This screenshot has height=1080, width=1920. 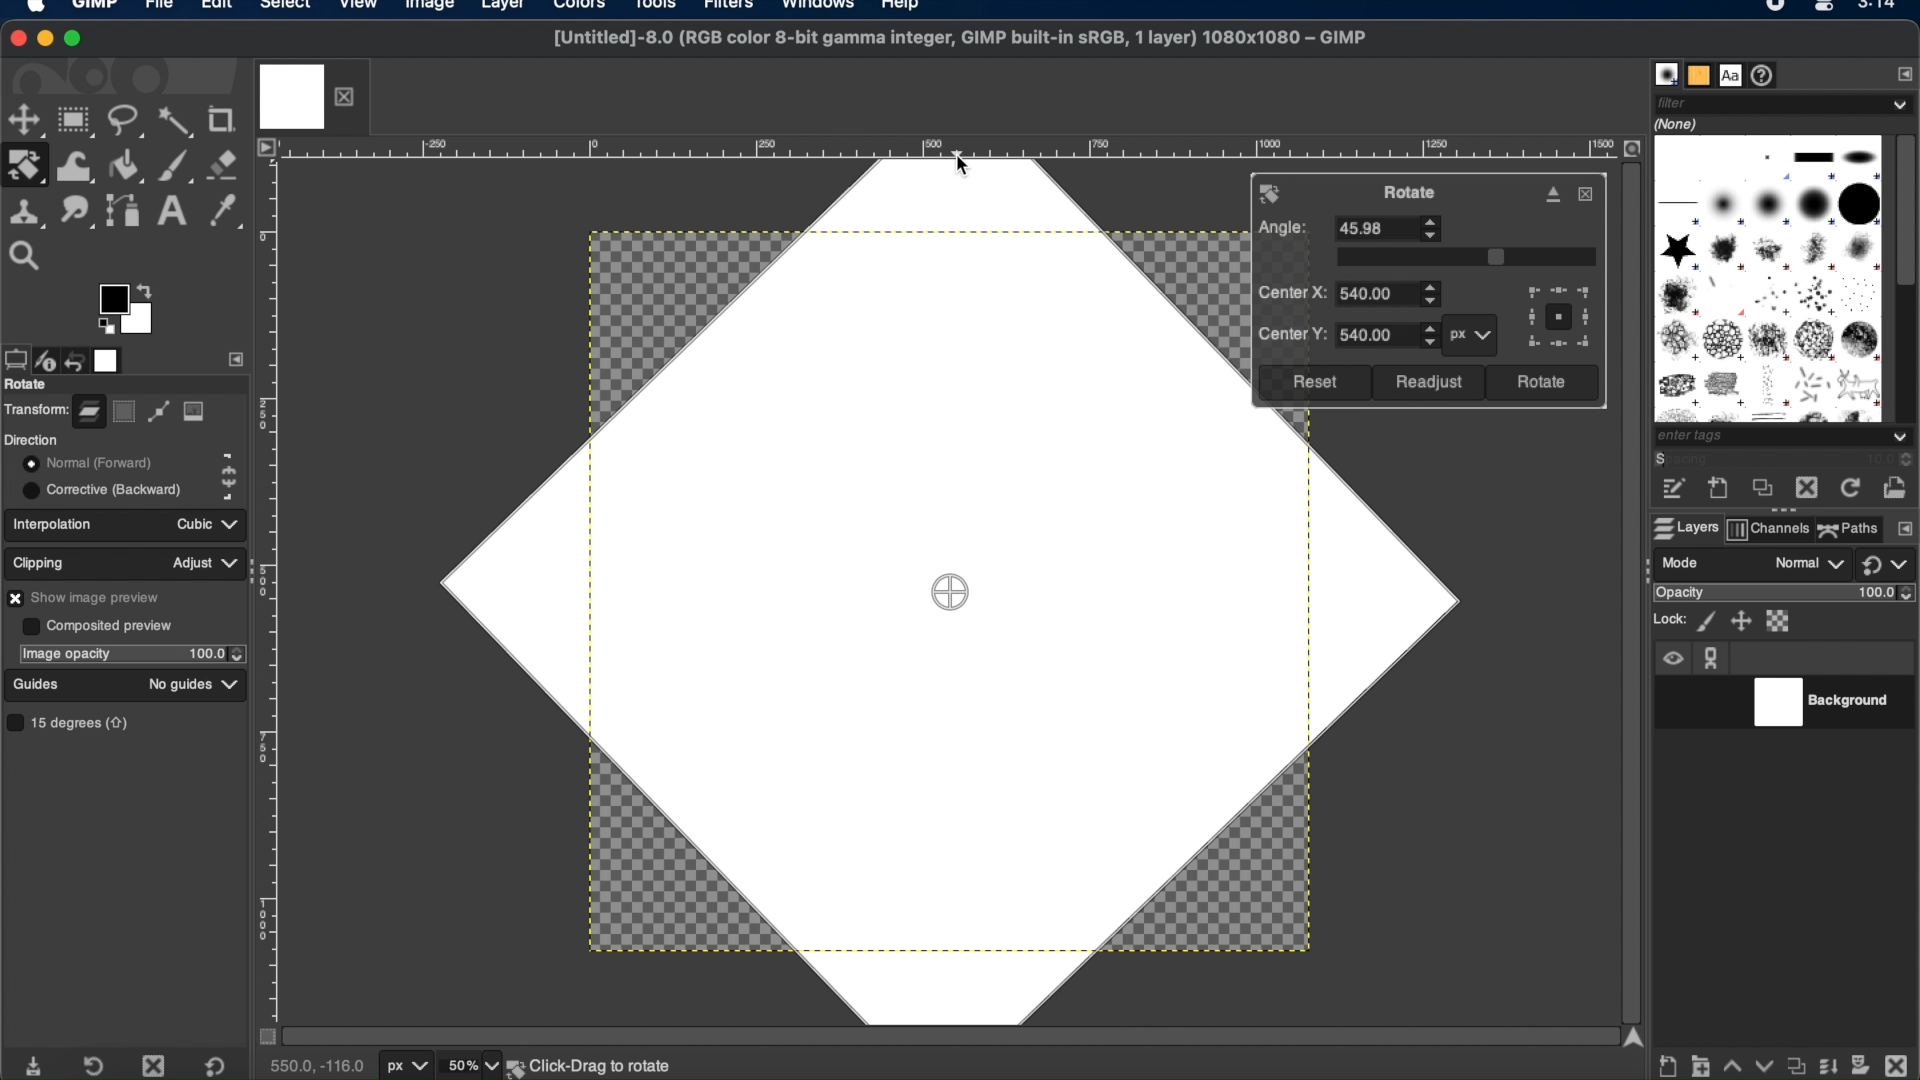 What do you see at coordinates (77, 121) in the screenshot?
I see `rectangle select tool` at bounding box center [77, 121].